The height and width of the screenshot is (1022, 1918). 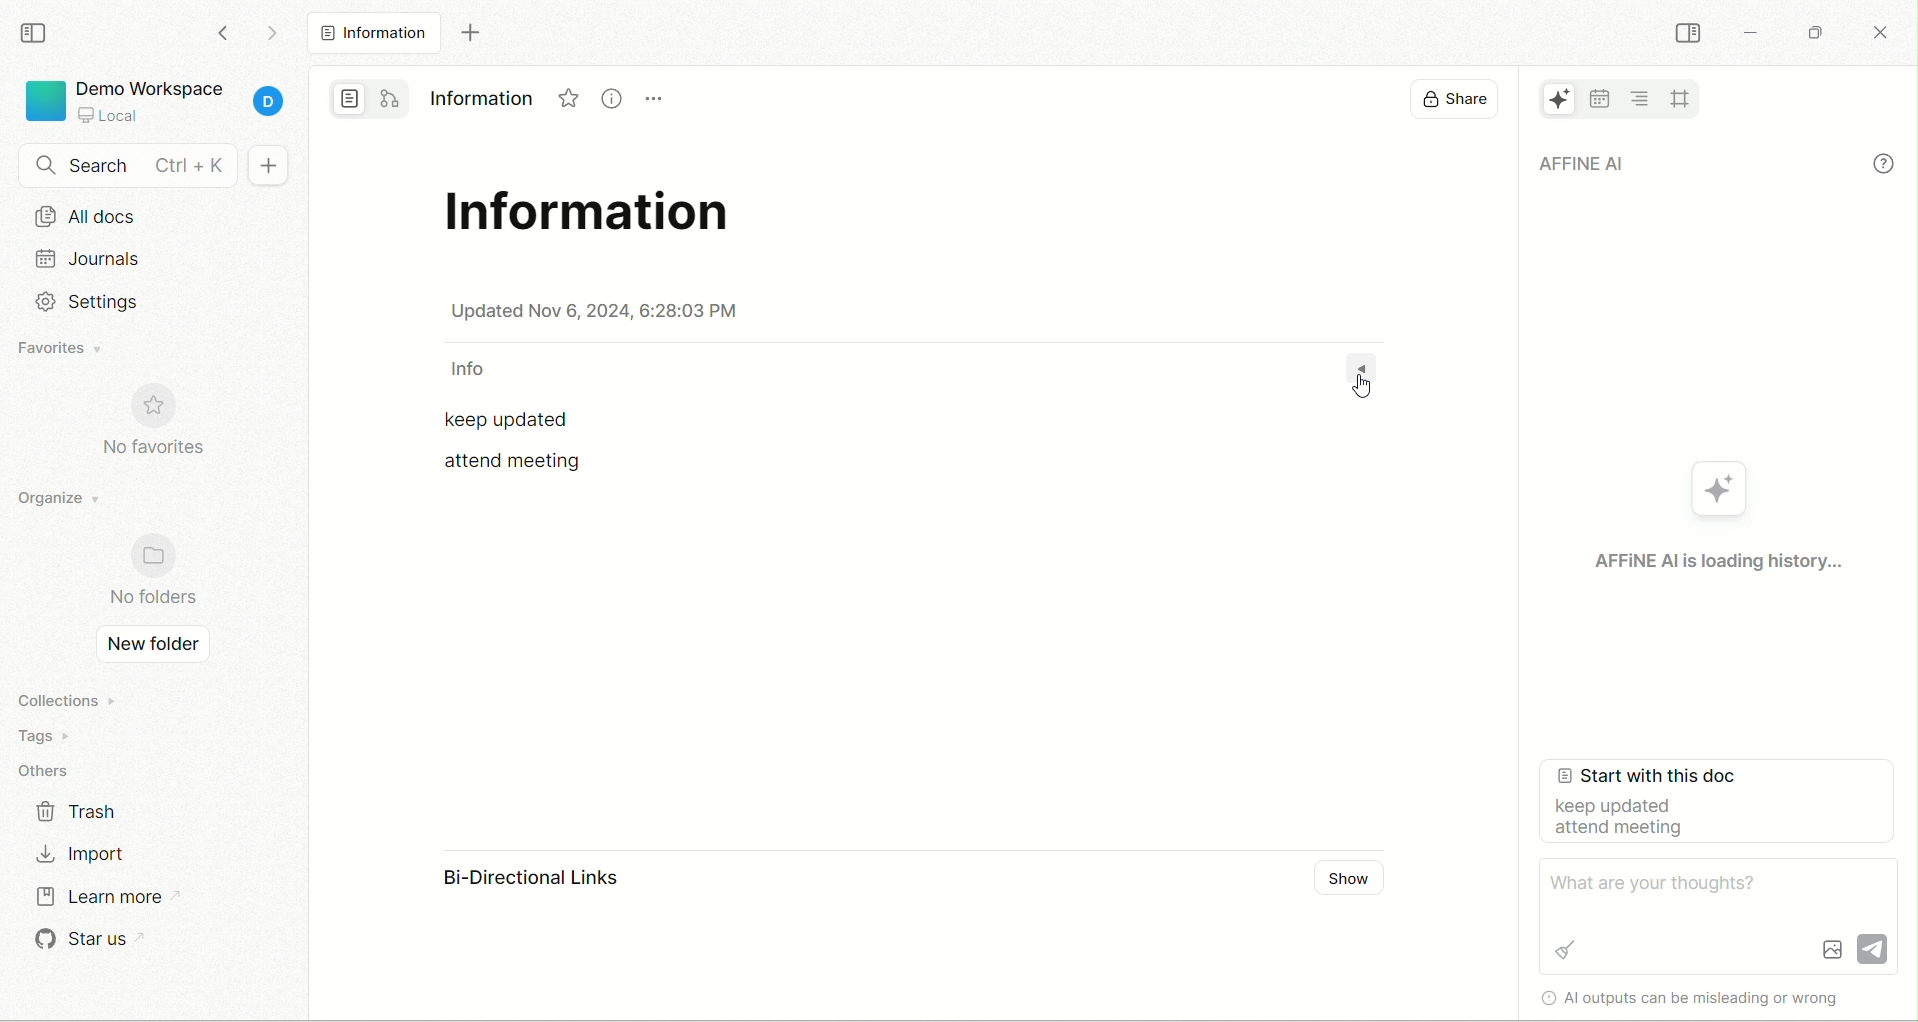 I want to click on new tab, so click(x=467, y=34).